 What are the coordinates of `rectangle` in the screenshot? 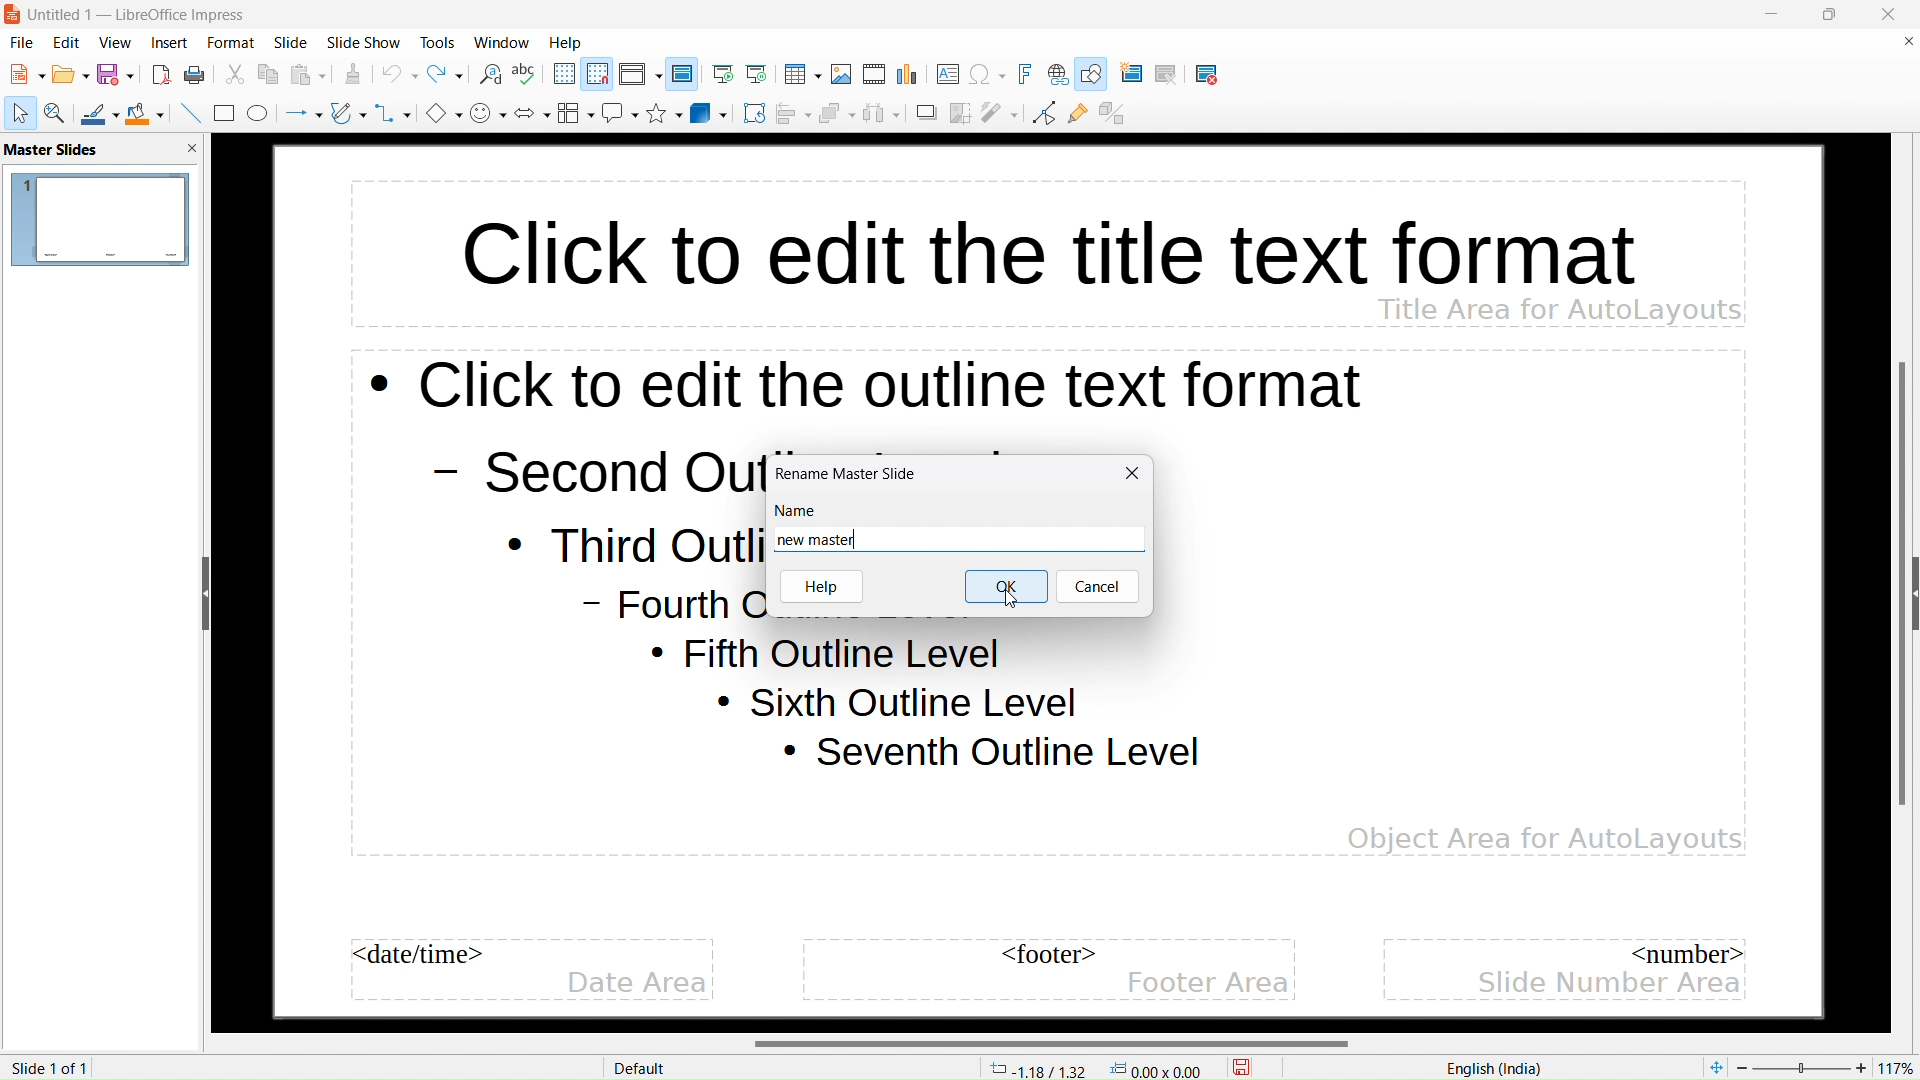 It's located at (224, 113).